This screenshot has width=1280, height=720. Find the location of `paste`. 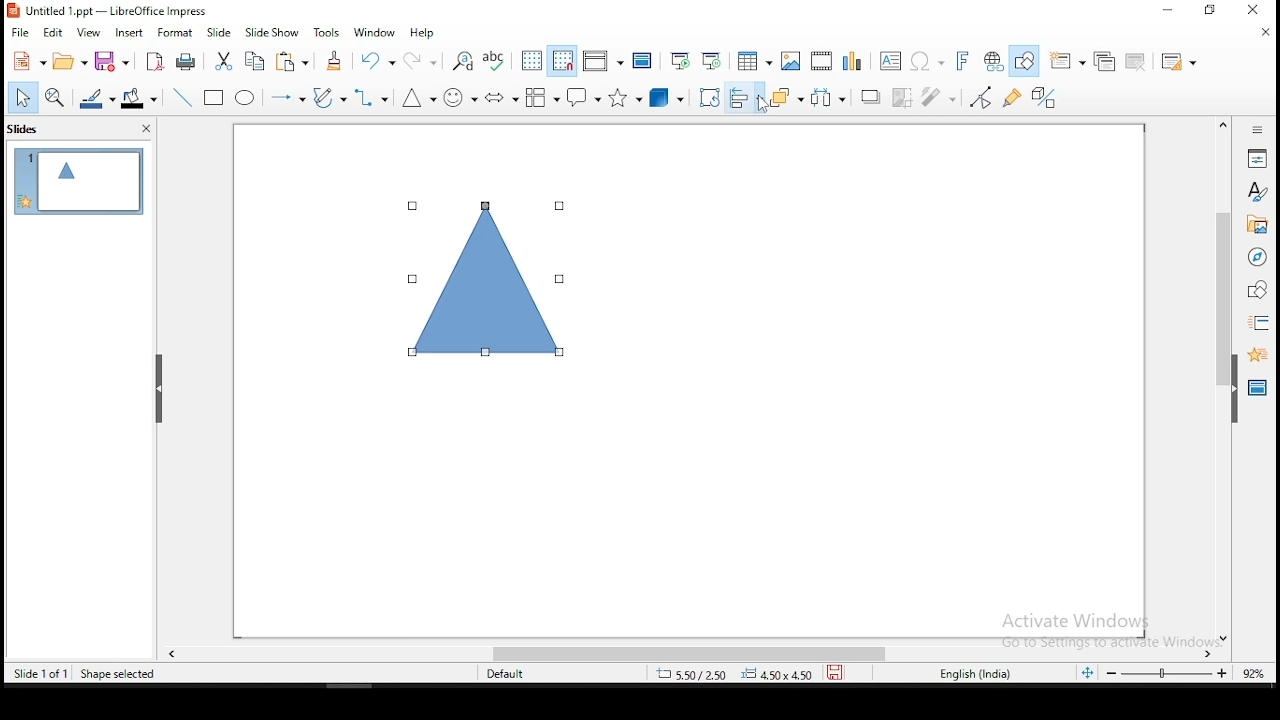

paste is located at coordinates (336, 61).